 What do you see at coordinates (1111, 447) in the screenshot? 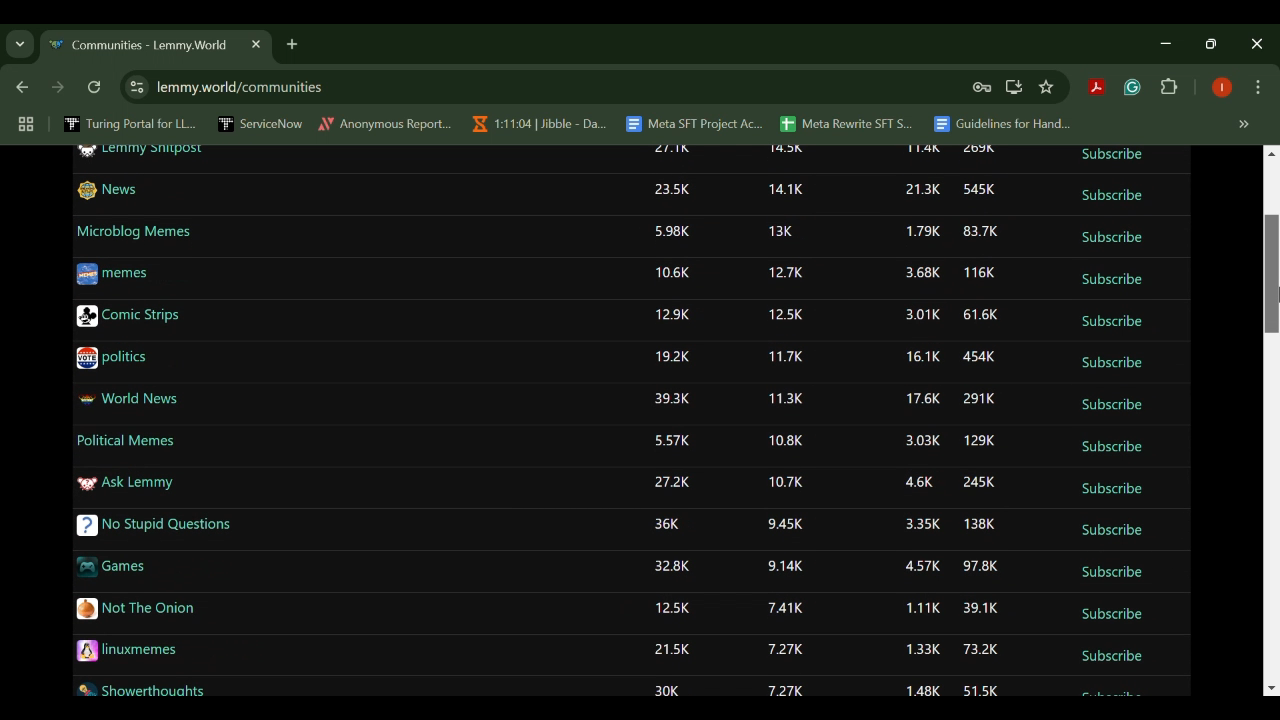
I see `Subscribe` at bounding box center [1111, 447].